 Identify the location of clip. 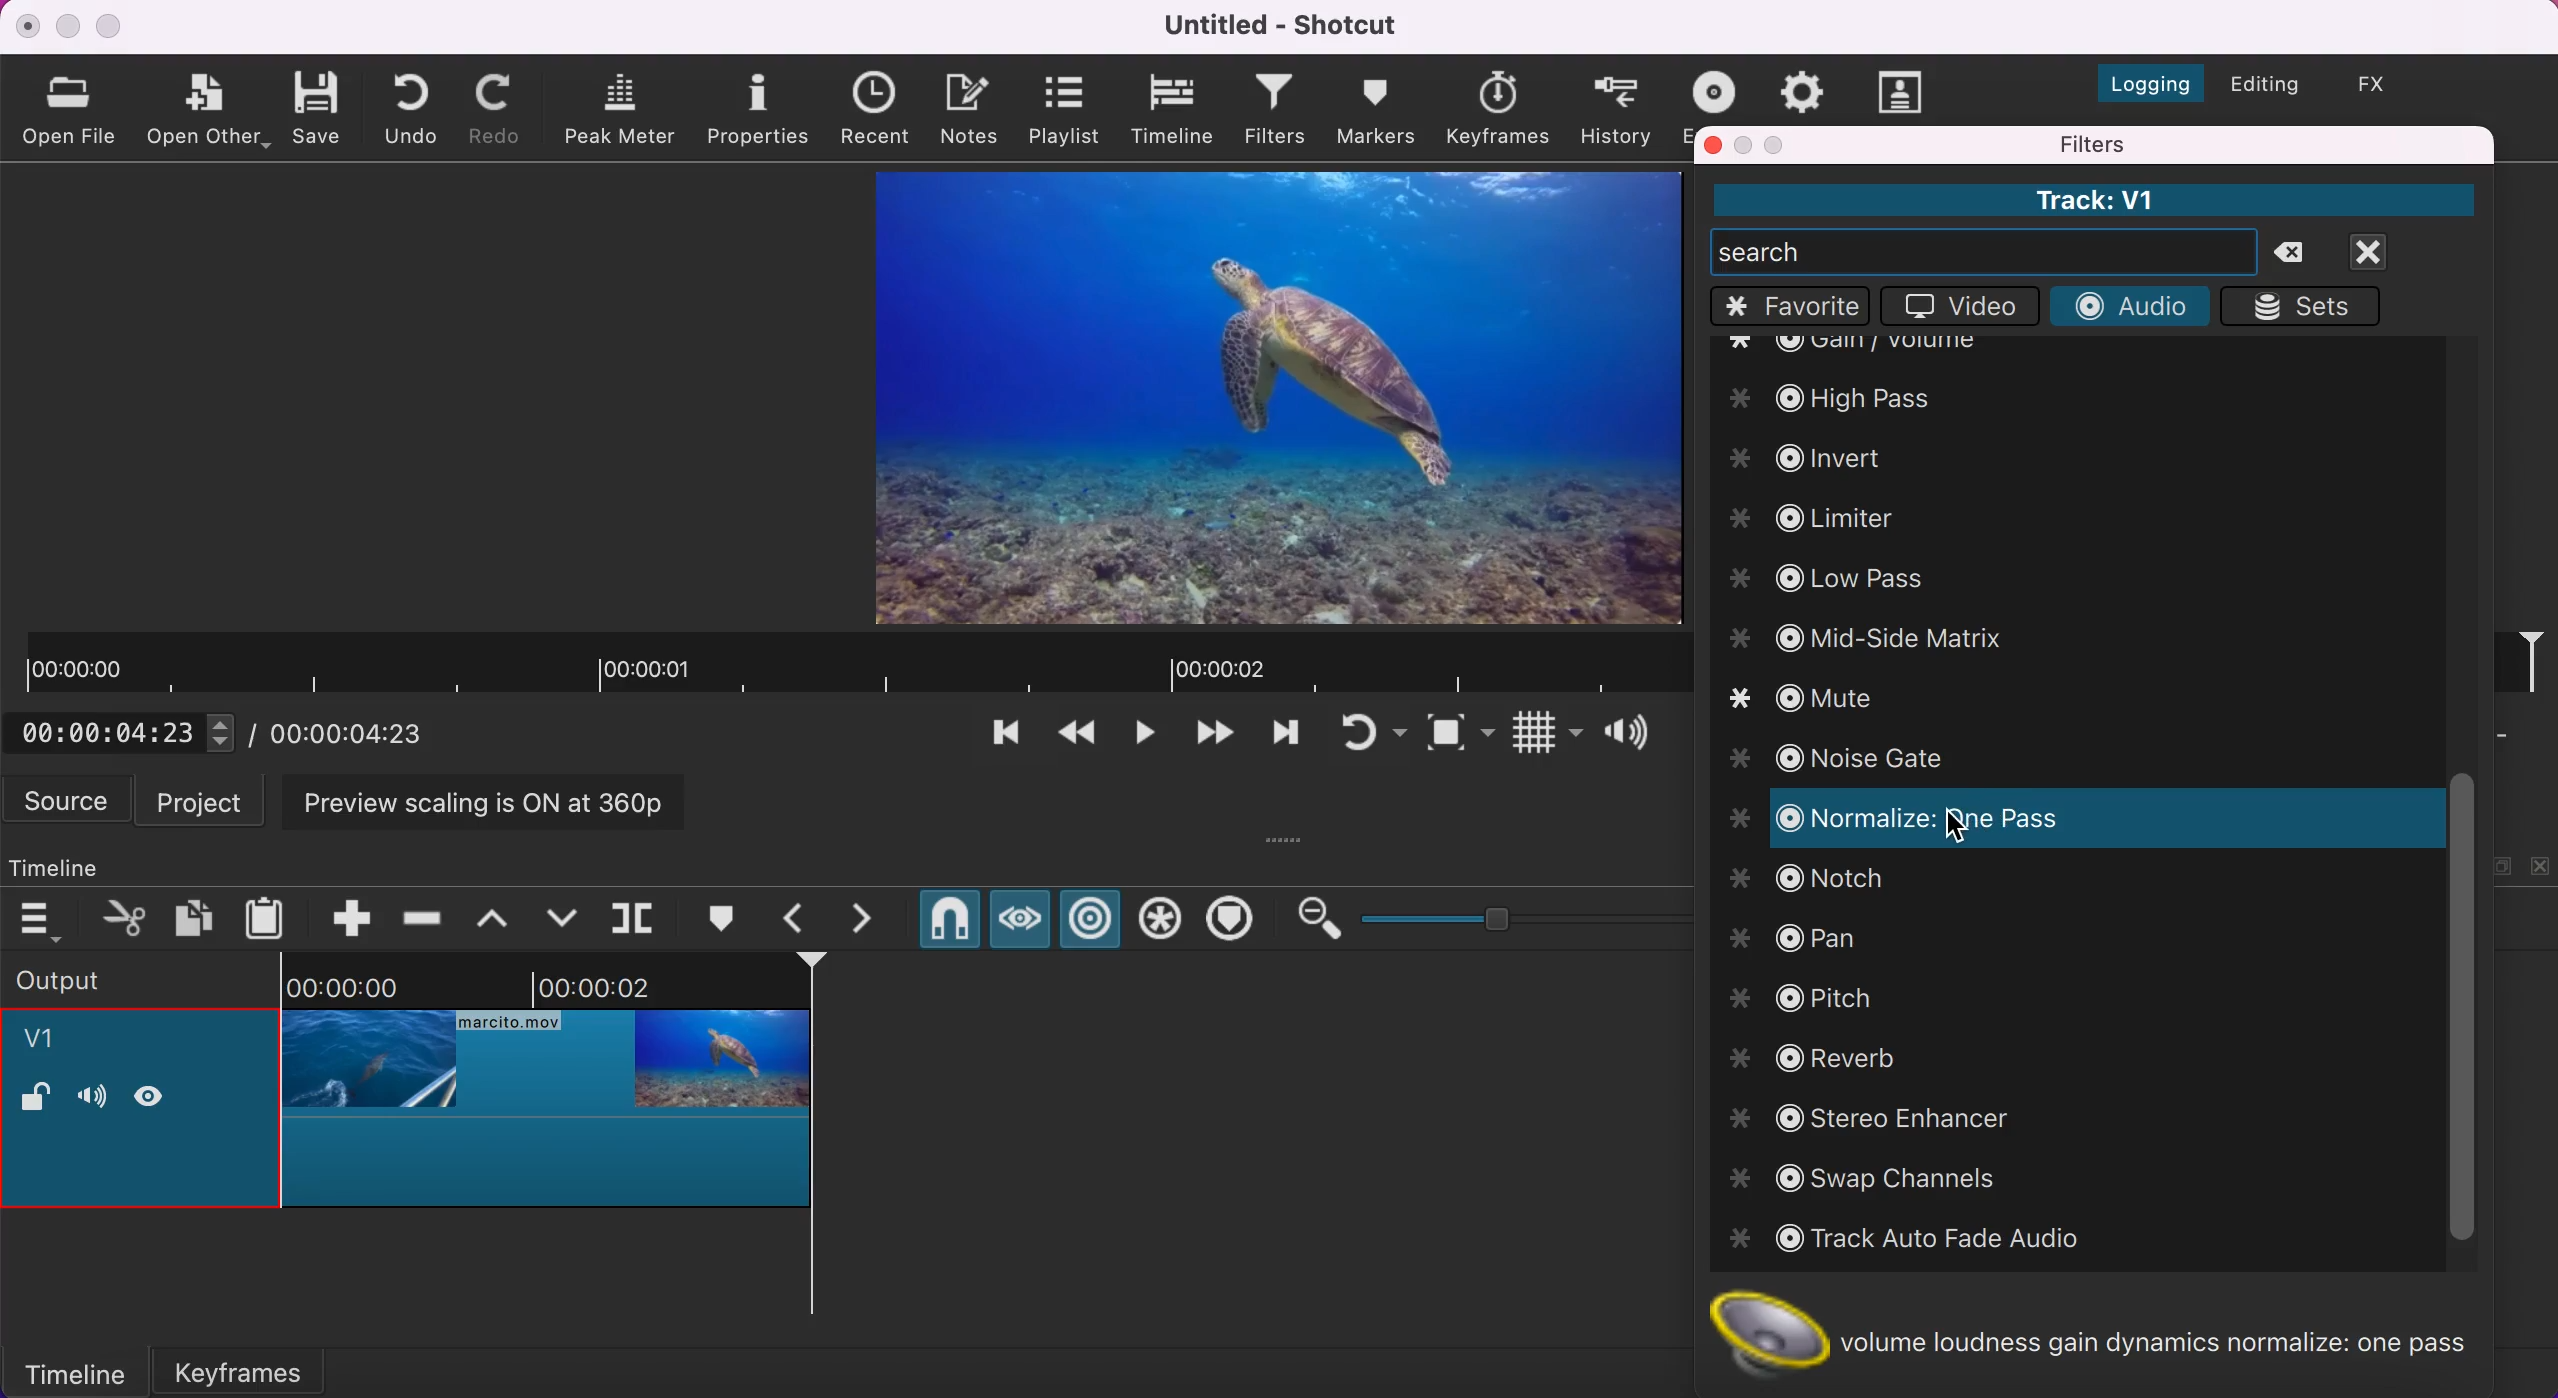
(1255, 395).